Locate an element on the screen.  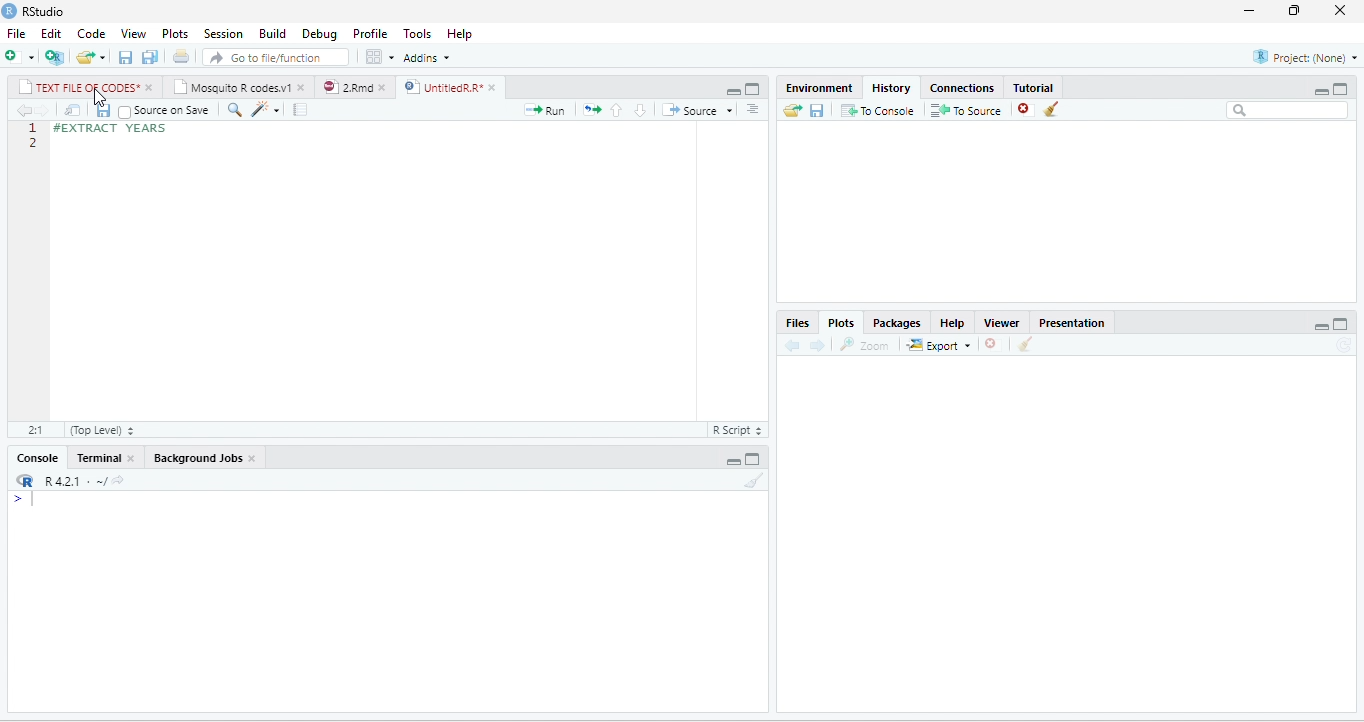
R 4.2.1 .~/ is located at coordinates (71, 481).